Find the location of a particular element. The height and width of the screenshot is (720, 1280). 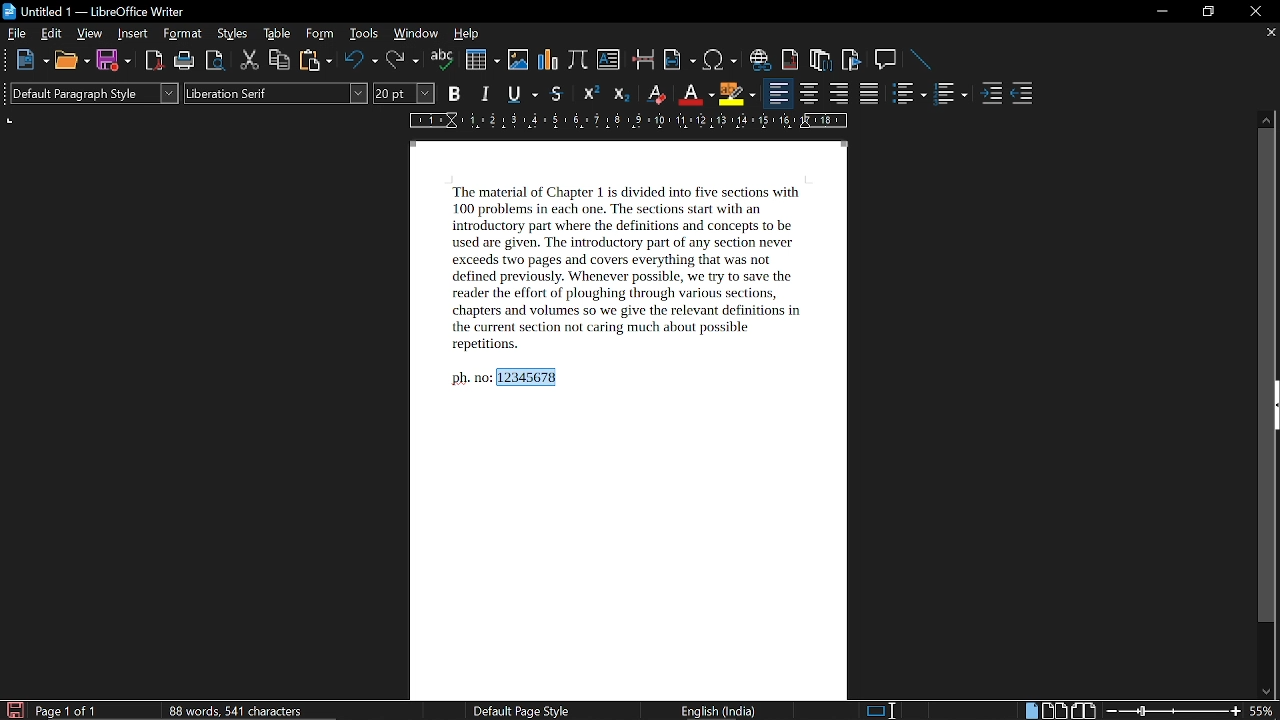

88 words, 541 characters is located at coordinates (235, 709).